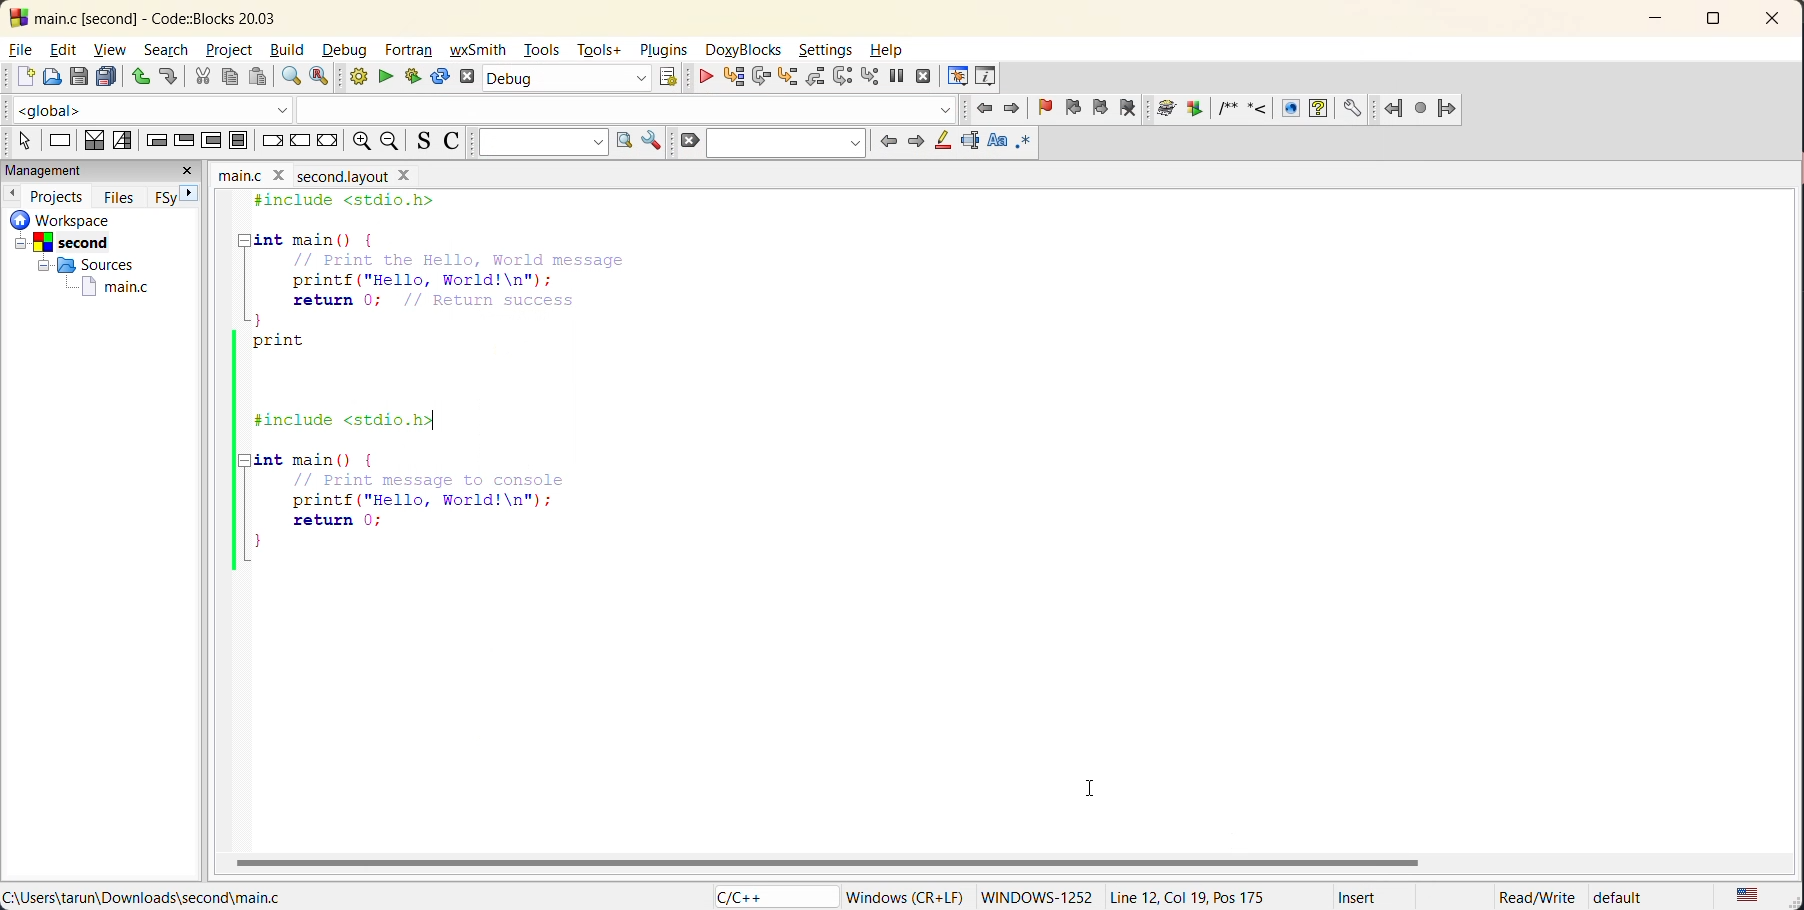 This screenshot has width=1804, height=910. Describe the element at coordinates (274, 140) in the screenshot. I see `break instruction` at that location.